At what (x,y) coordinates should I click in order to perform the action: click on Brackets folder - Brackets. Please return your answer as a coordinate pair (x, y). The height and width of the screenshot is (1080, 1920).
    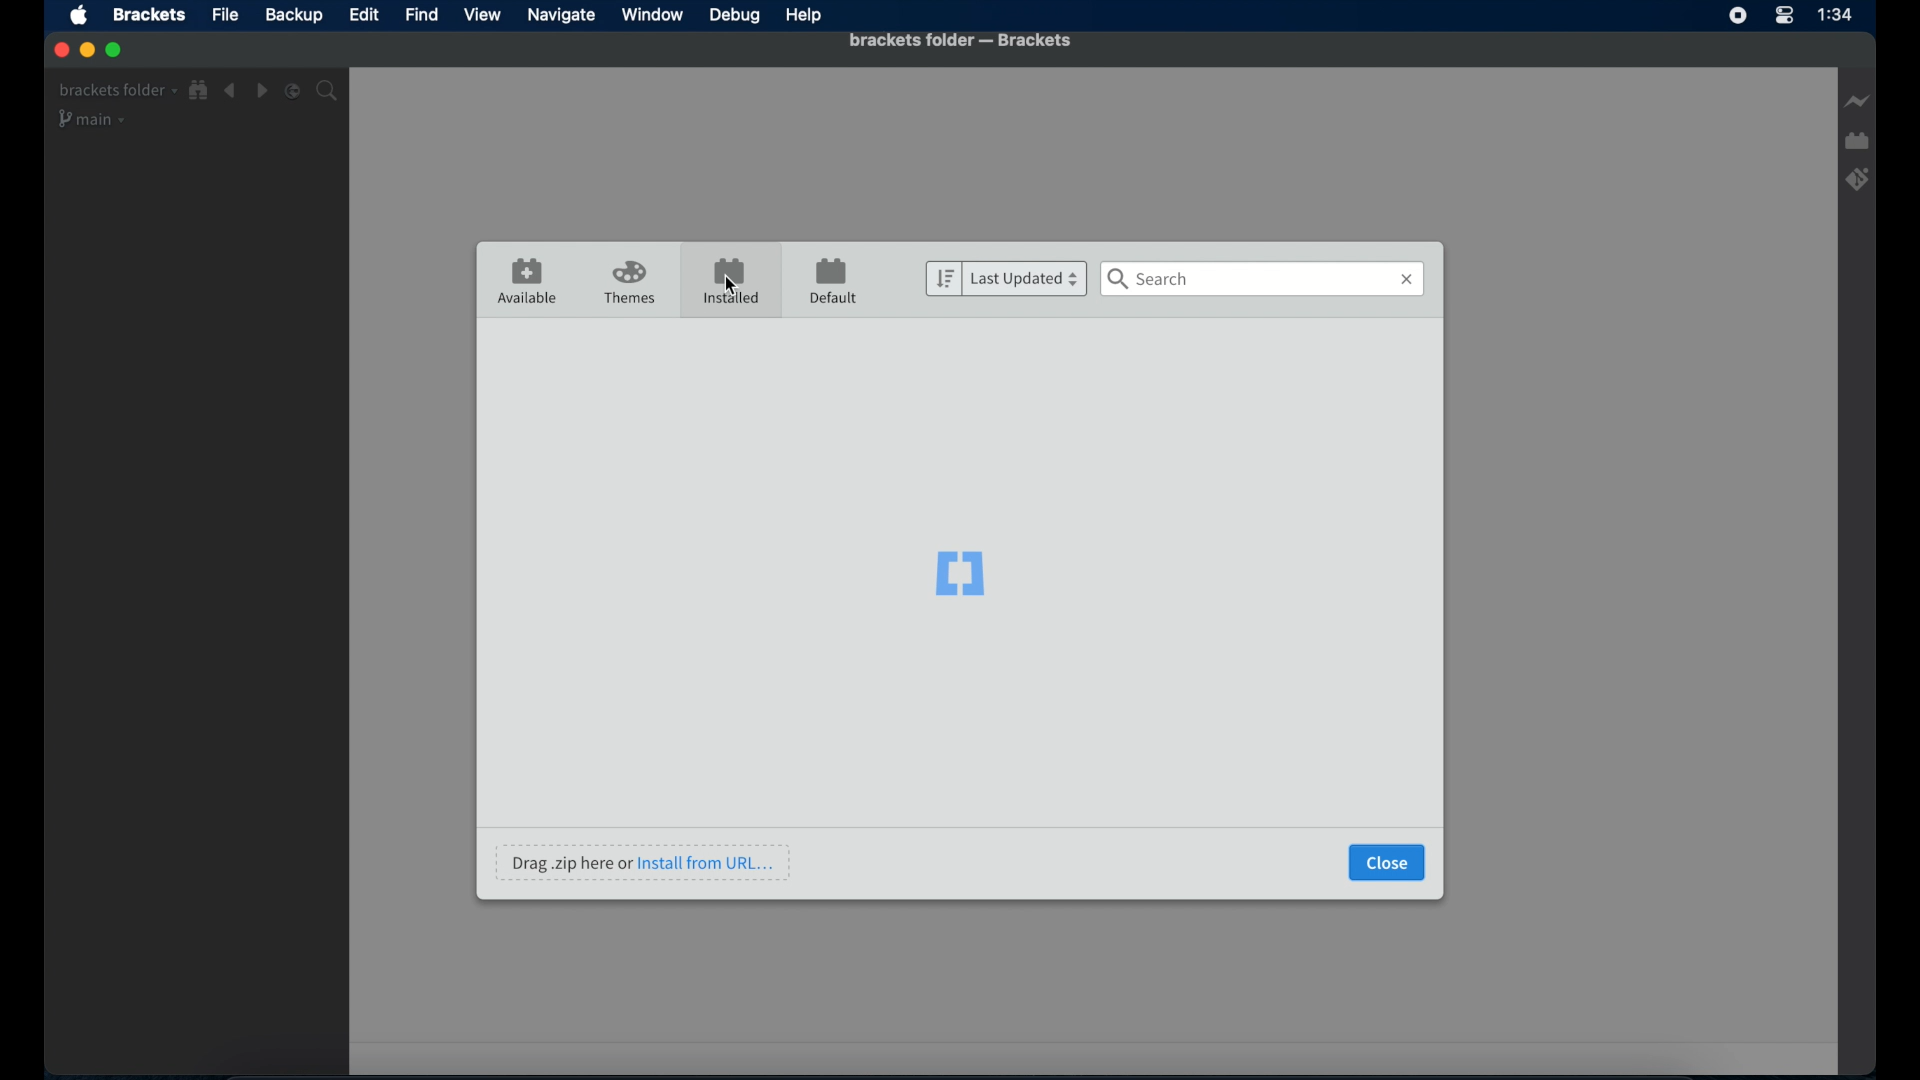
    Looking at the image, I should click on (927, 40).